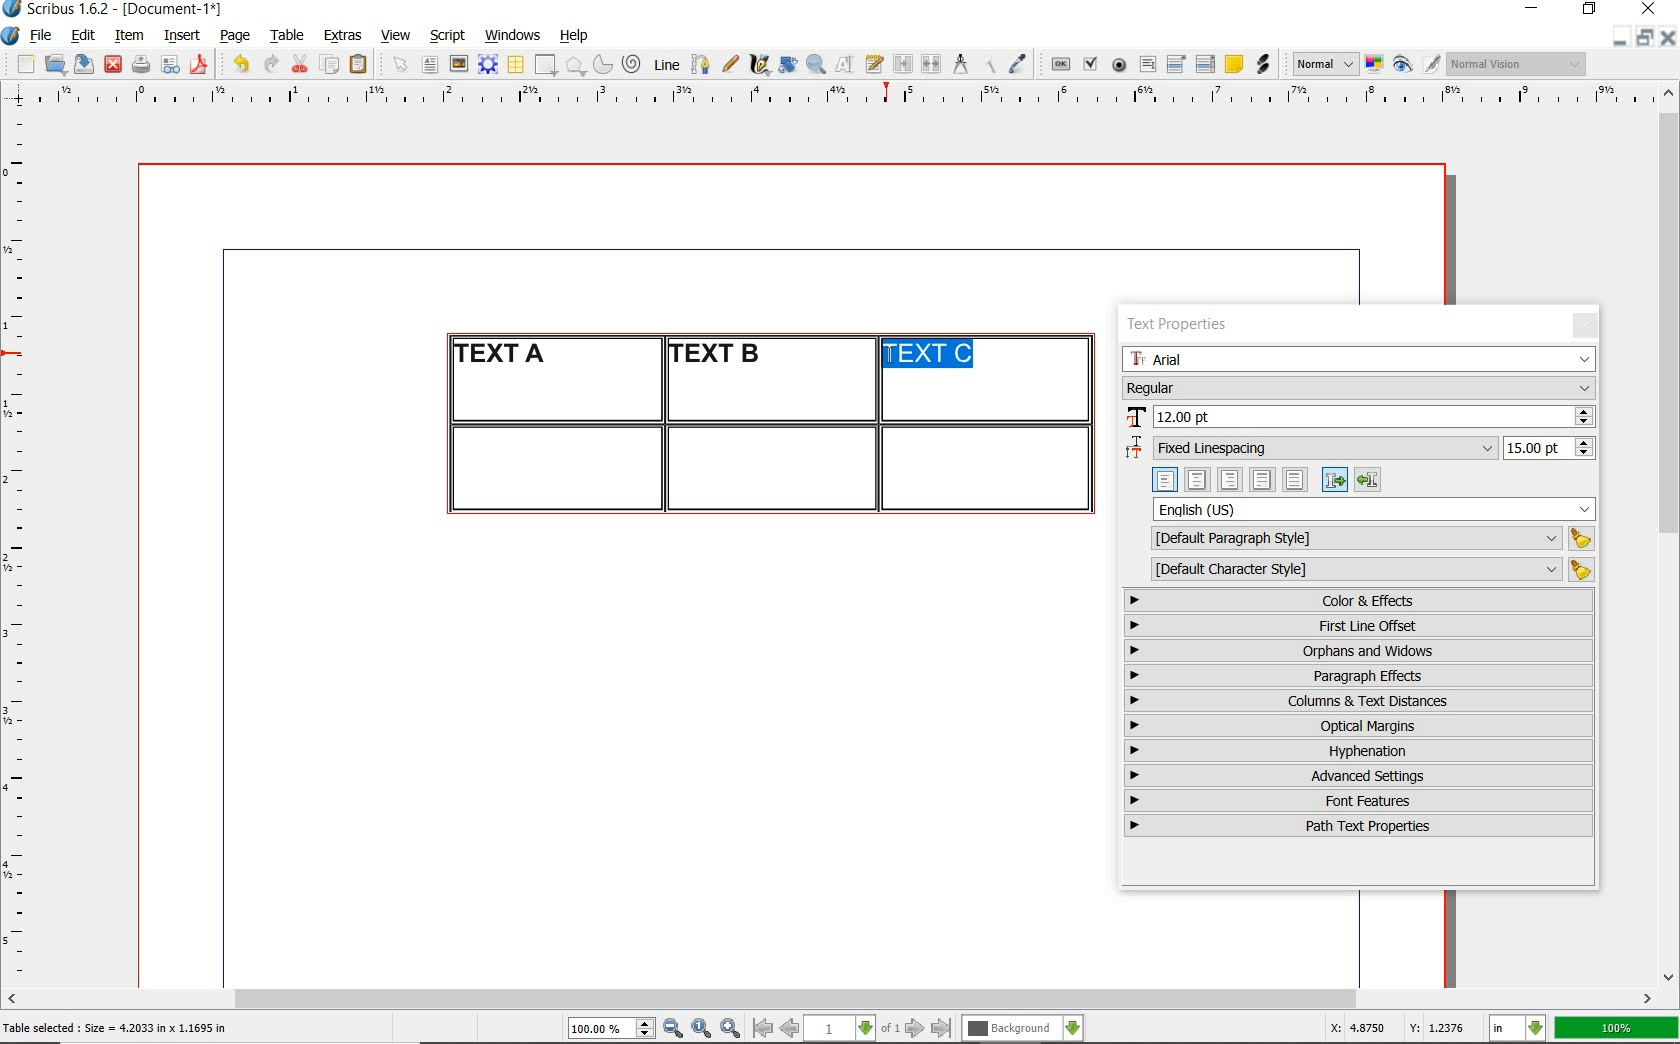  Describe the element at coordinates (288, 36) in the screenshot. I see `table` at that location.